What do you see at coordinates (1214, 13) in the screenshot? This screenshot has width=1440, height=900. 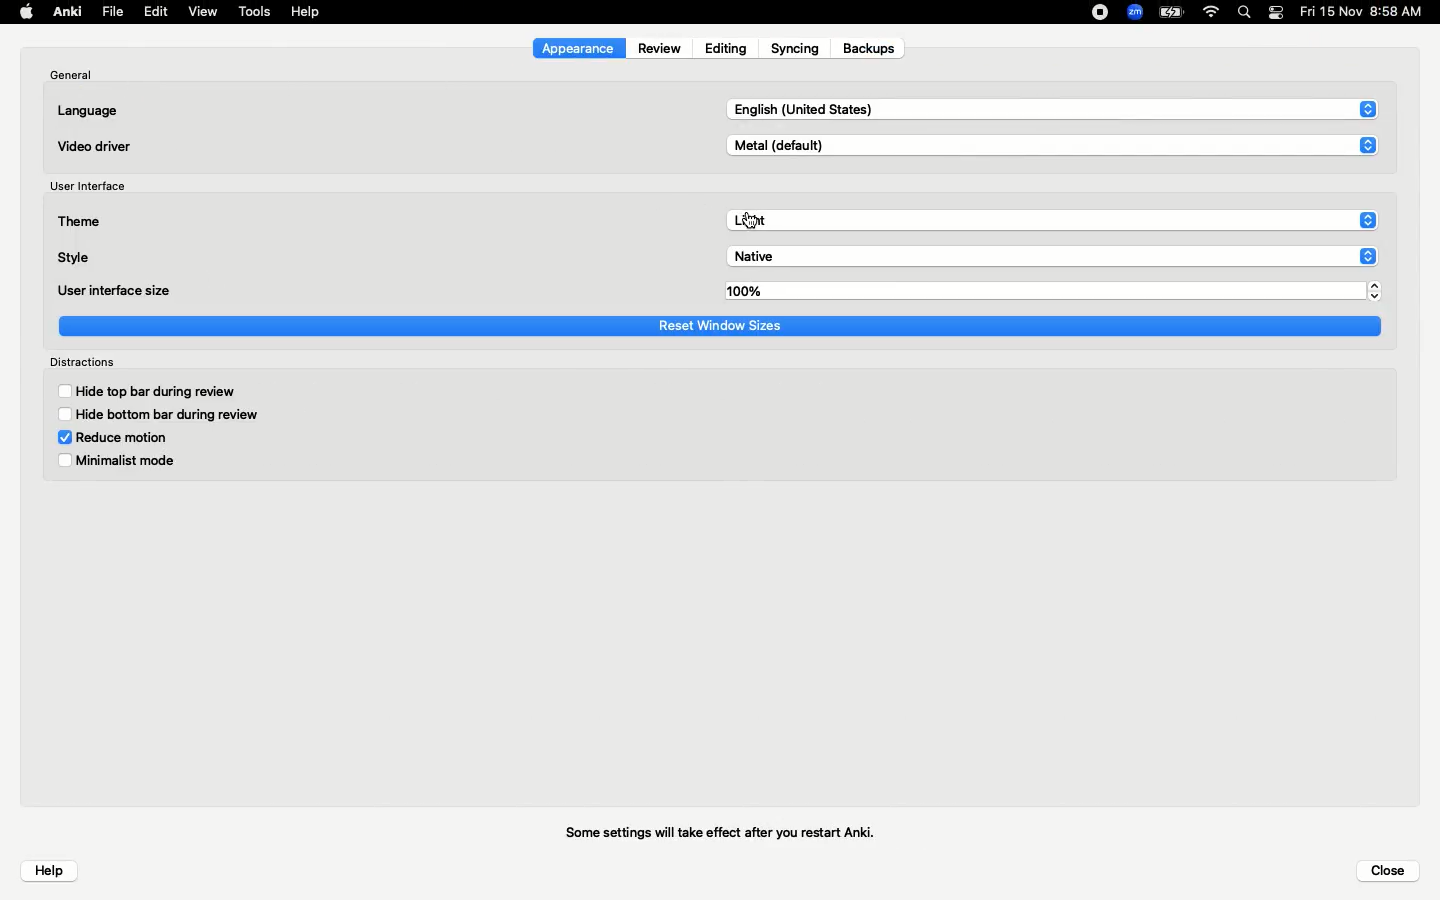 I see `Internet` at bounding box center [1214, 13].